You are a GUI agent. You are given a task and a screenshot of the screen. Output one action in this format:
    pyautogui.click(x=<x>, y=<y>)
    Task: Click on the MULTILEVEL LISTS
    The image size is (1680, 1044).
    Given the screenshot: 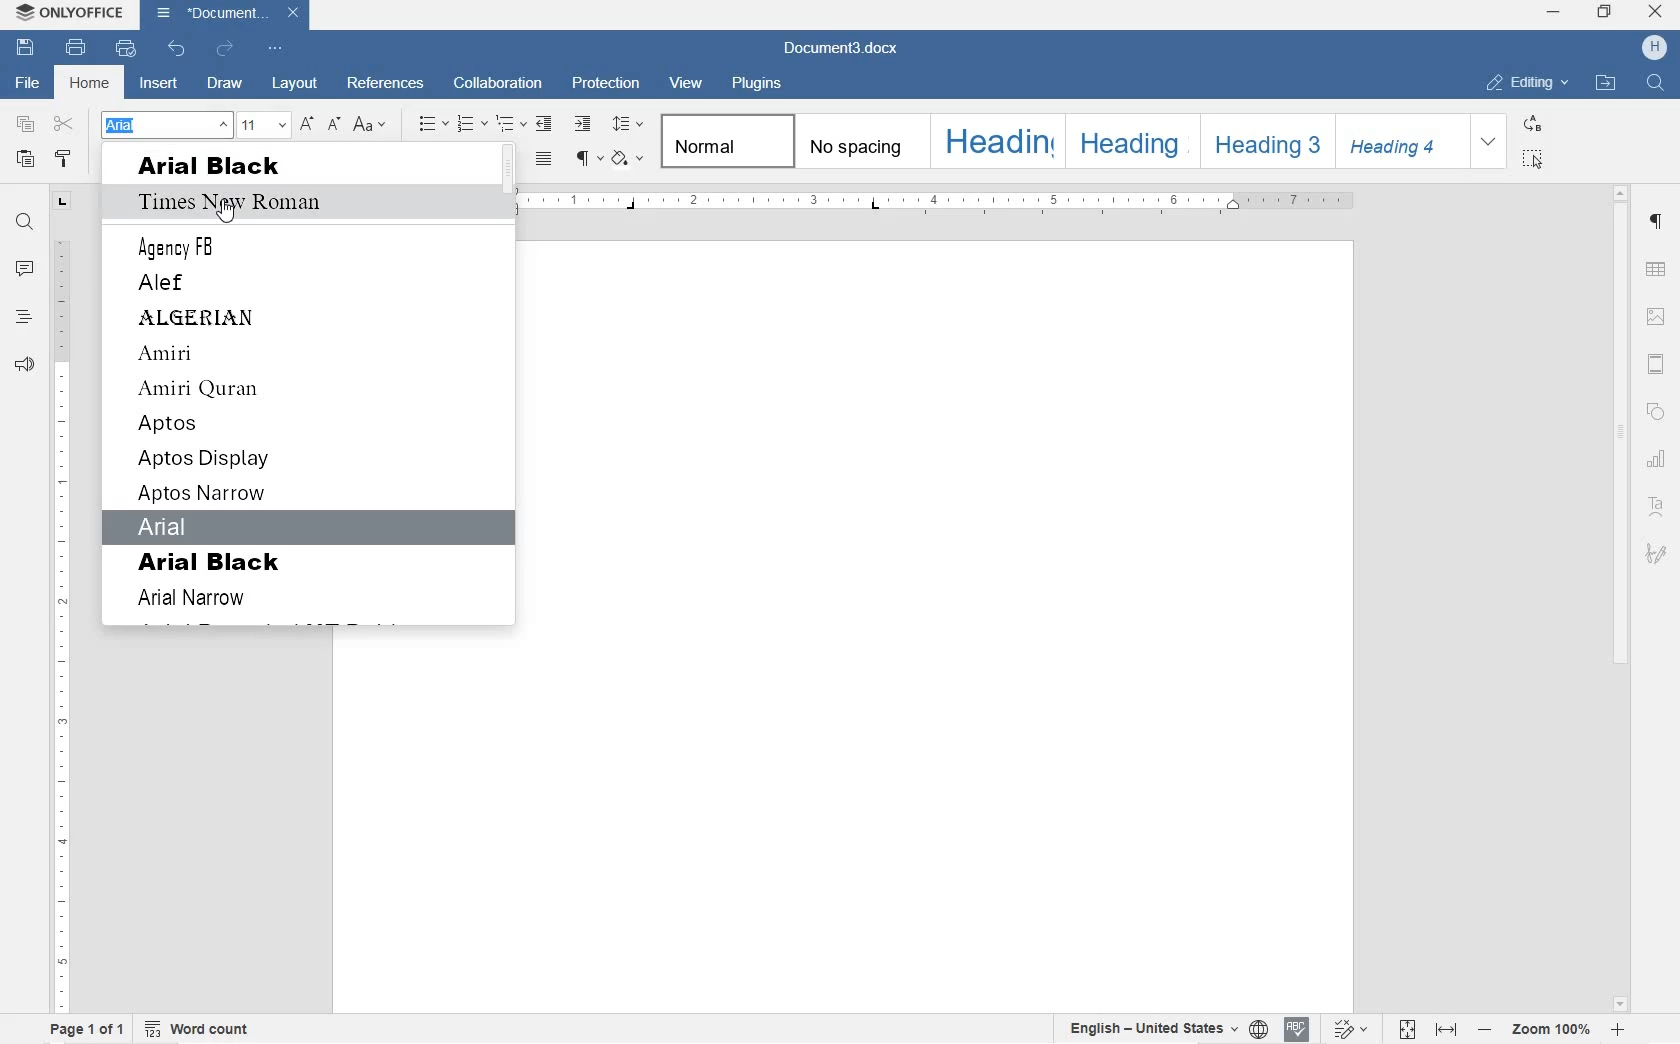 What is the action you would take?
    pyautogui.click(x=508, y=125)
    